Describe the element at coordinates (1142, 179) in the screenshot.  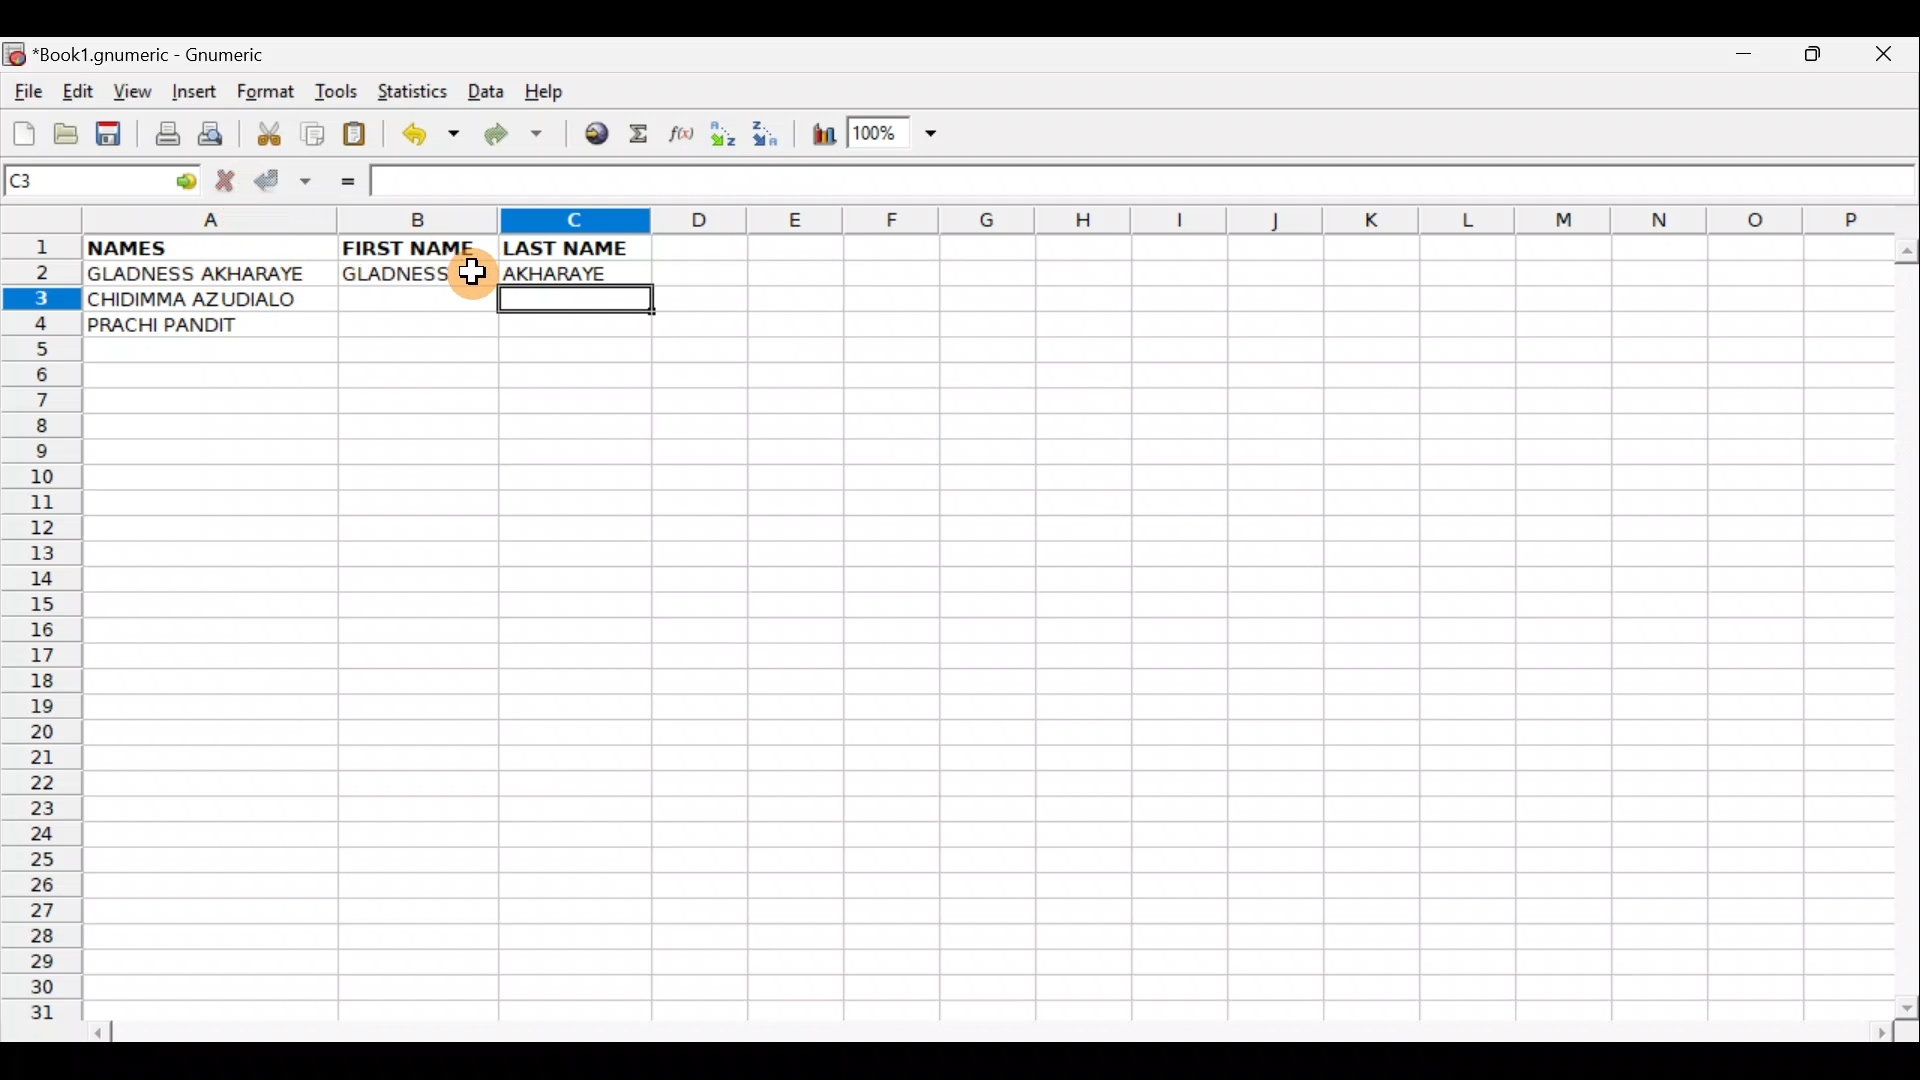
I see `Formula bar` at that location.